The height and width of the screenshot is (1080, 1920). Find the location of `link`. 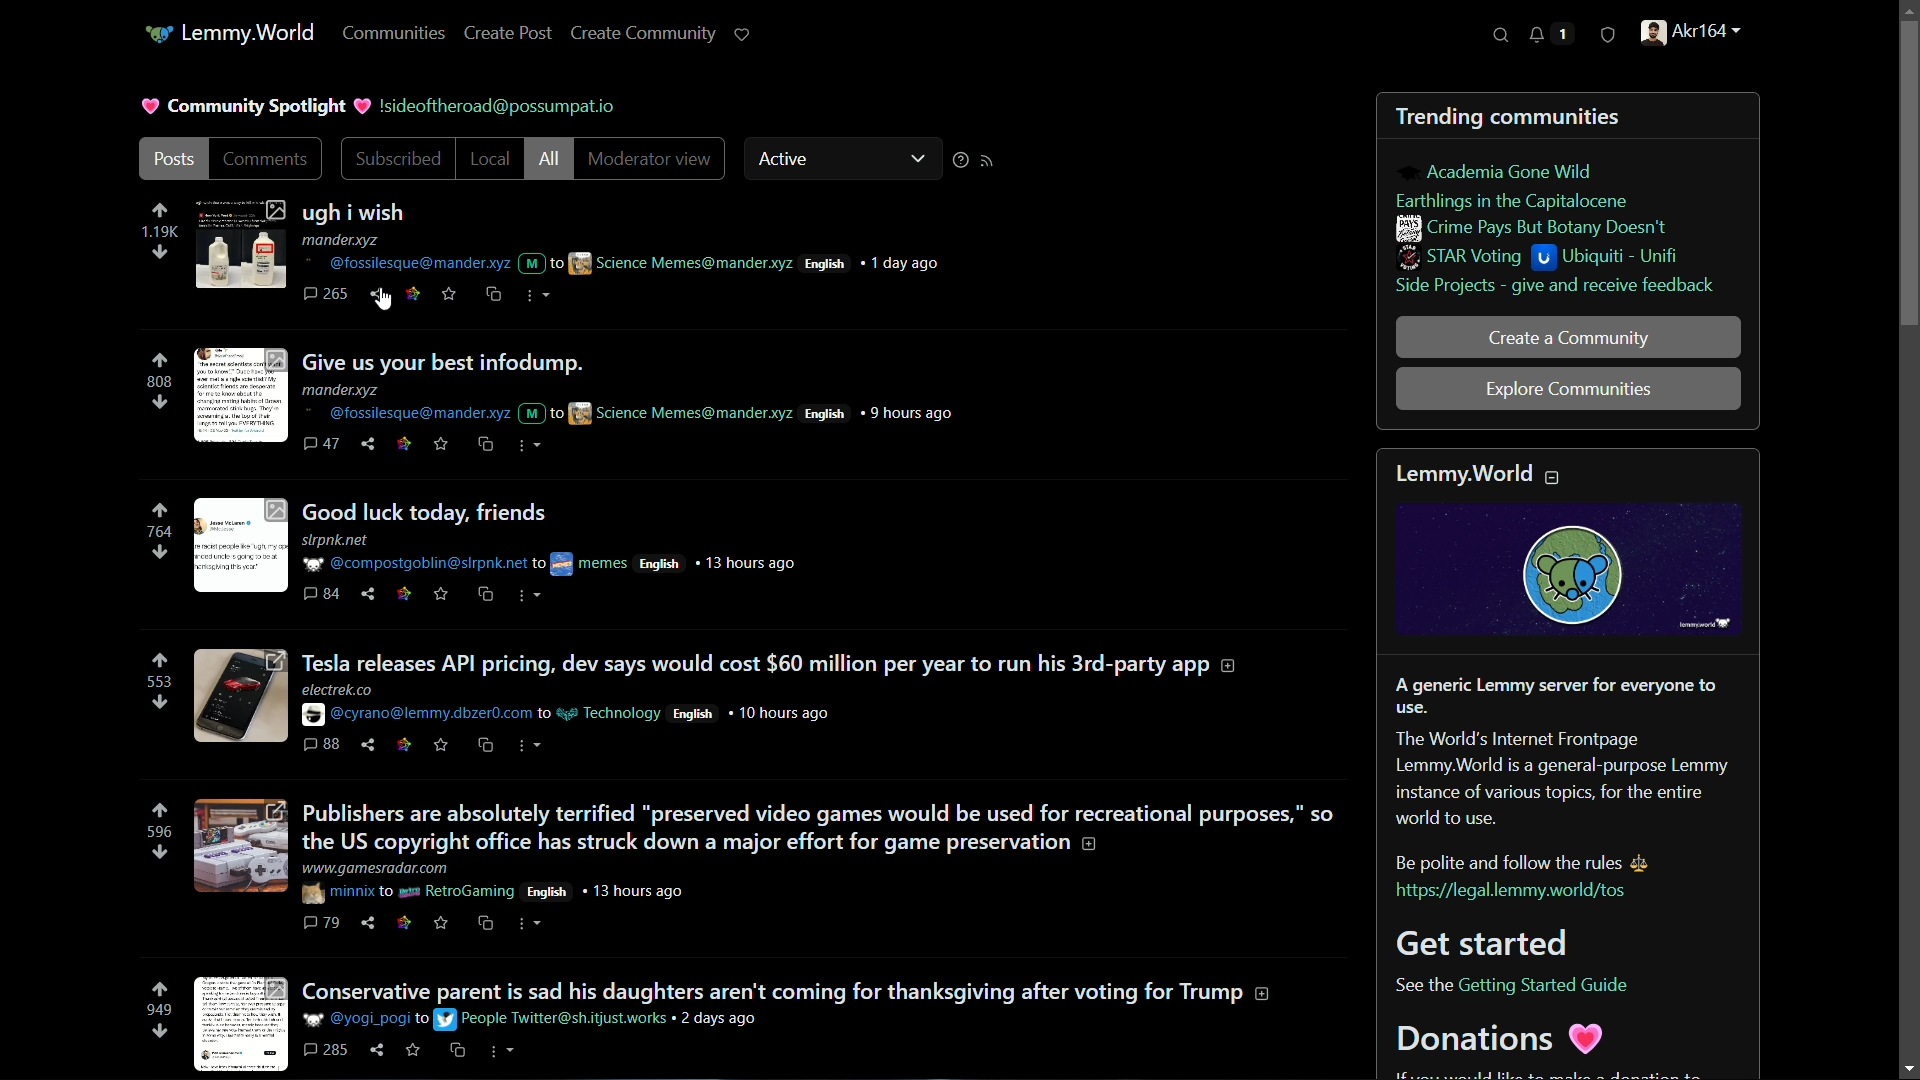

link is located at coordinates (402, 595).